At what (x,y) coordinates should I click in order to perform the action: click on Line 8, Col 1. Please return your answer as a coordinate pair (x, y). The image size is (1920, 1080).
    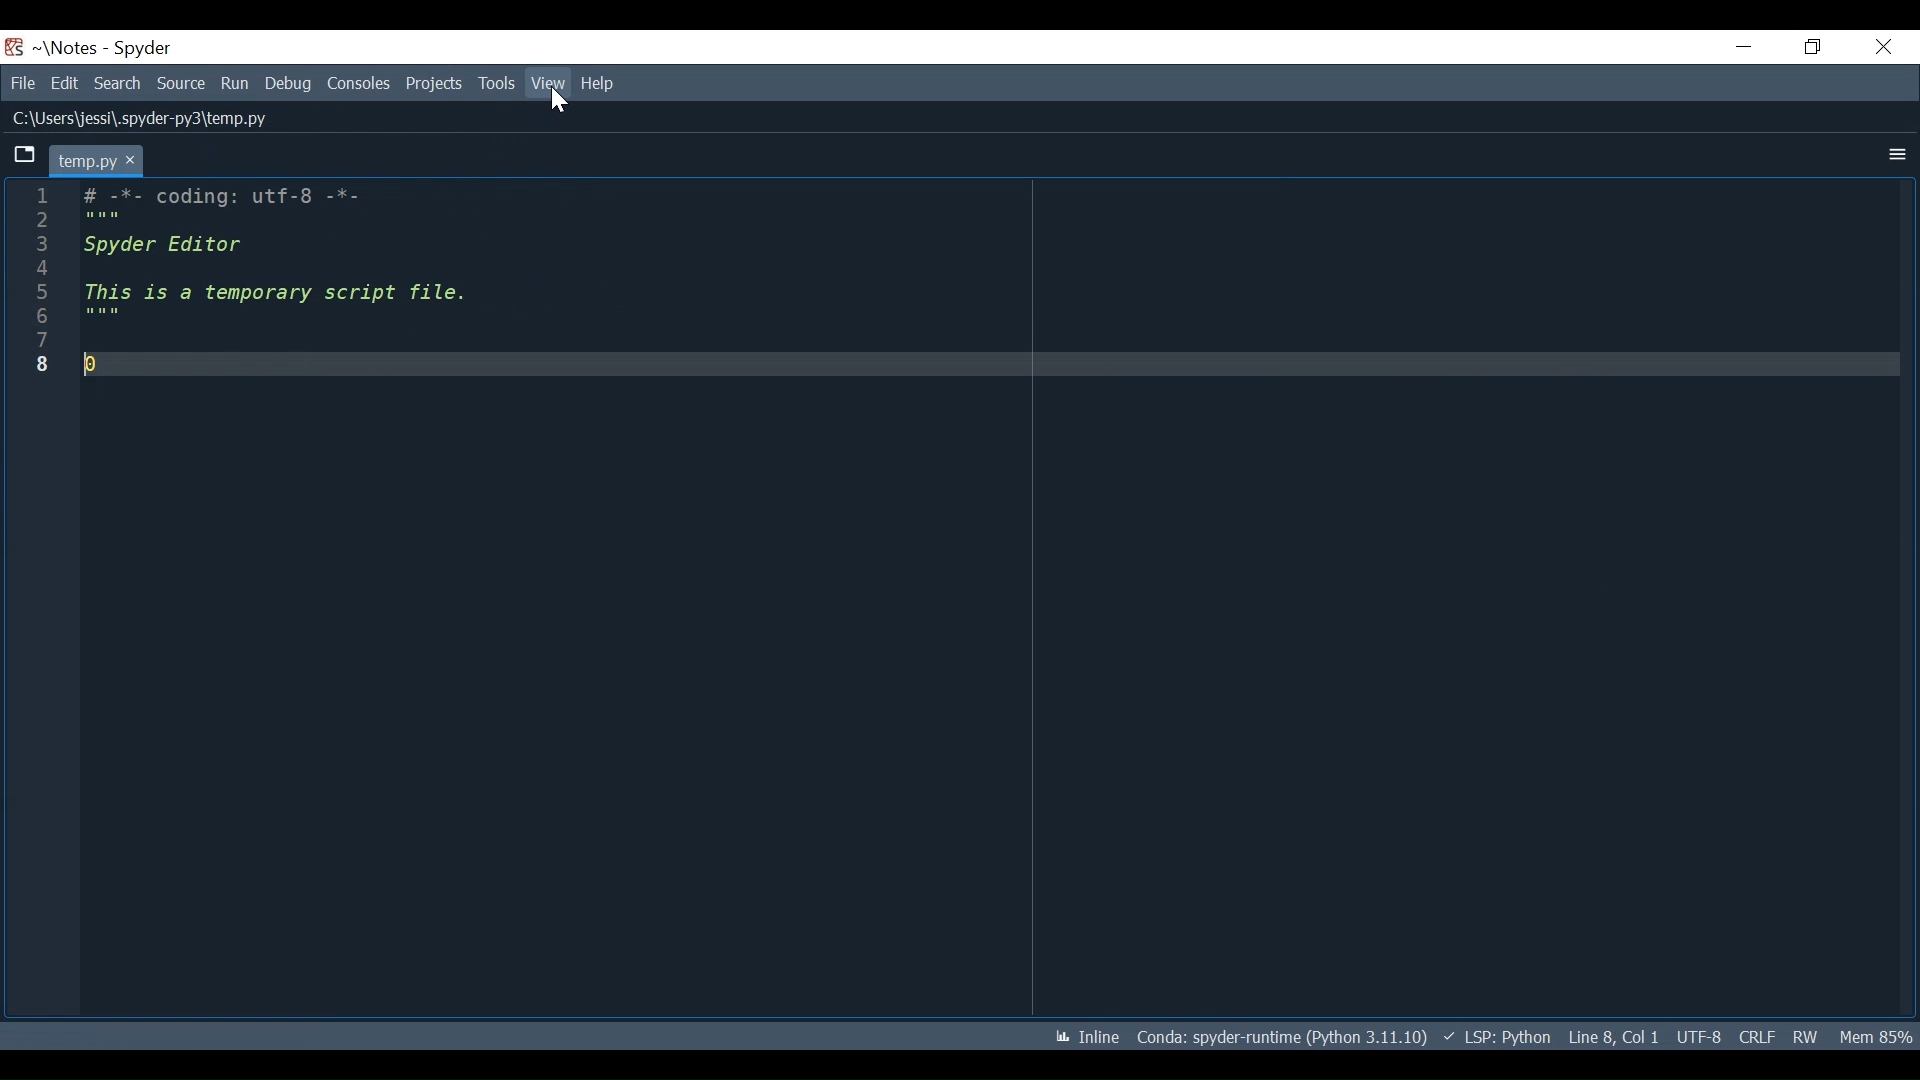
    Looking at the image, I should click on (1612, 1038).